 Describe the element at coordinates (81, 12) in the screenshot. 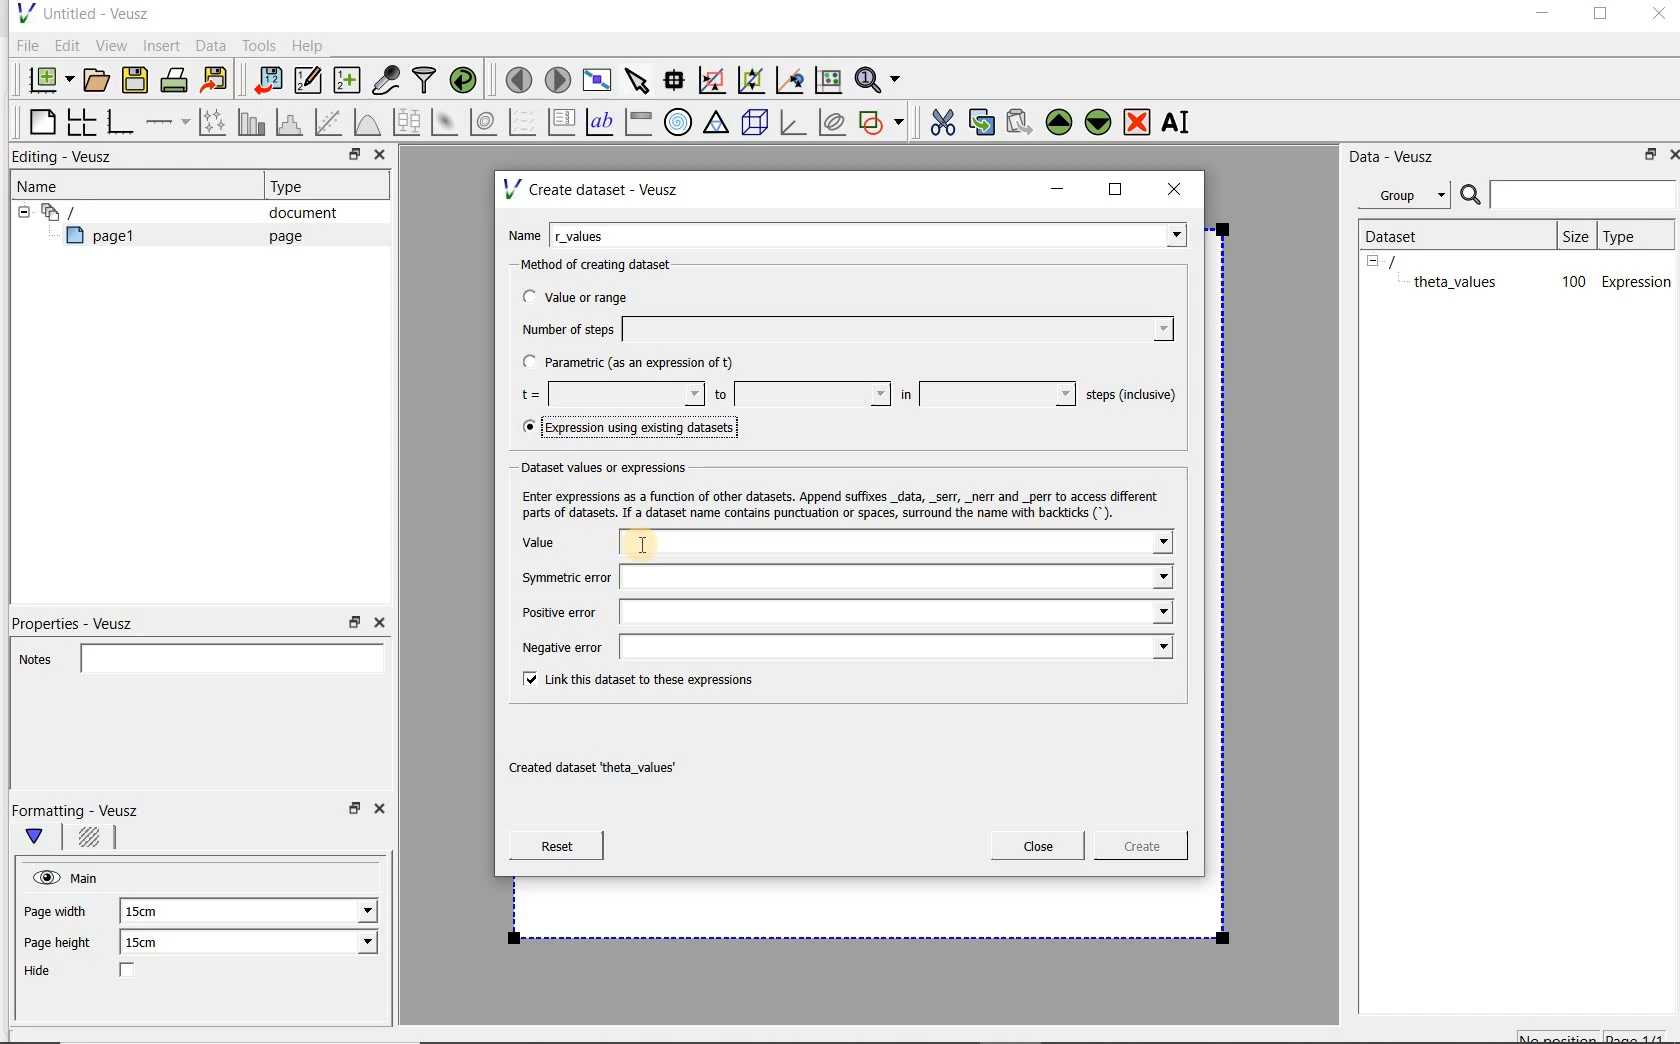

I see `Untitled - Veusz` at that location.